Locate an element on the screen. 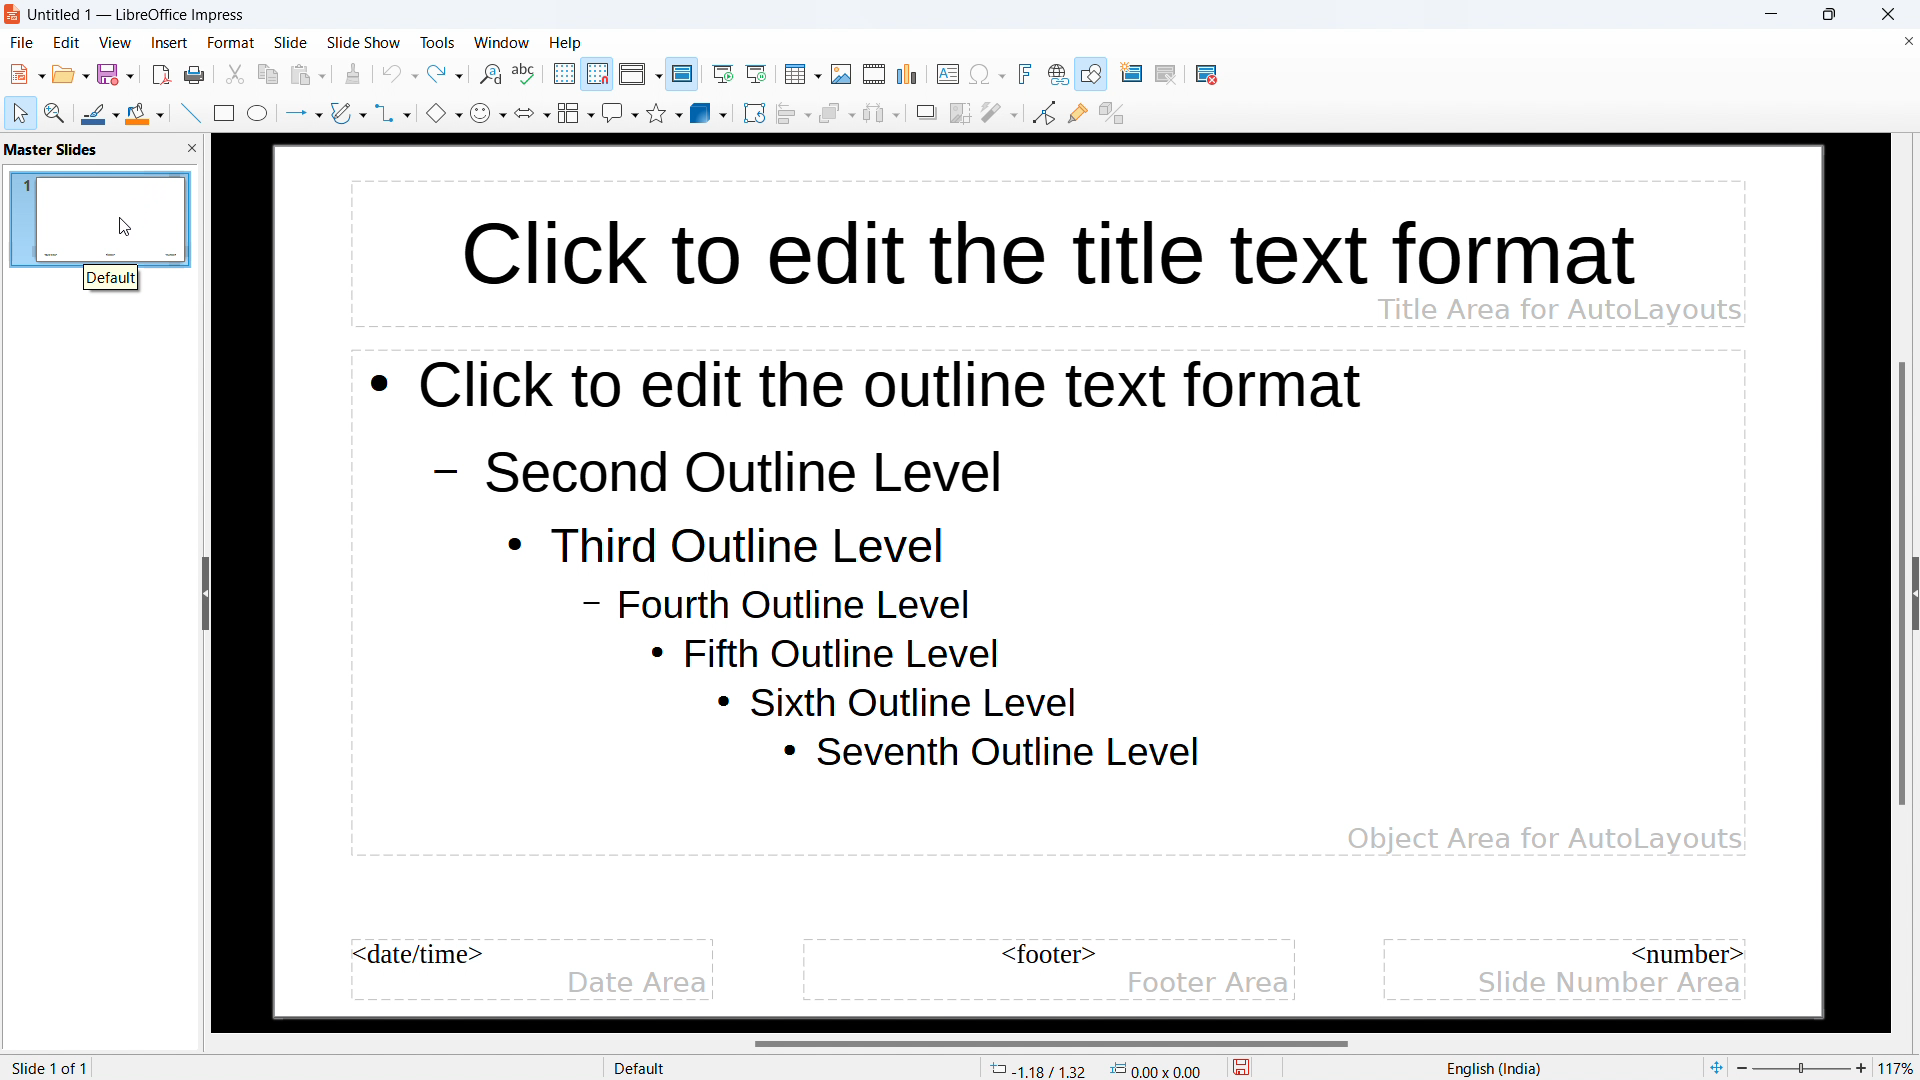 Image resolution: width=1920 pixels, height=1080 pixels. display grid is located at coordinates (565, 74).